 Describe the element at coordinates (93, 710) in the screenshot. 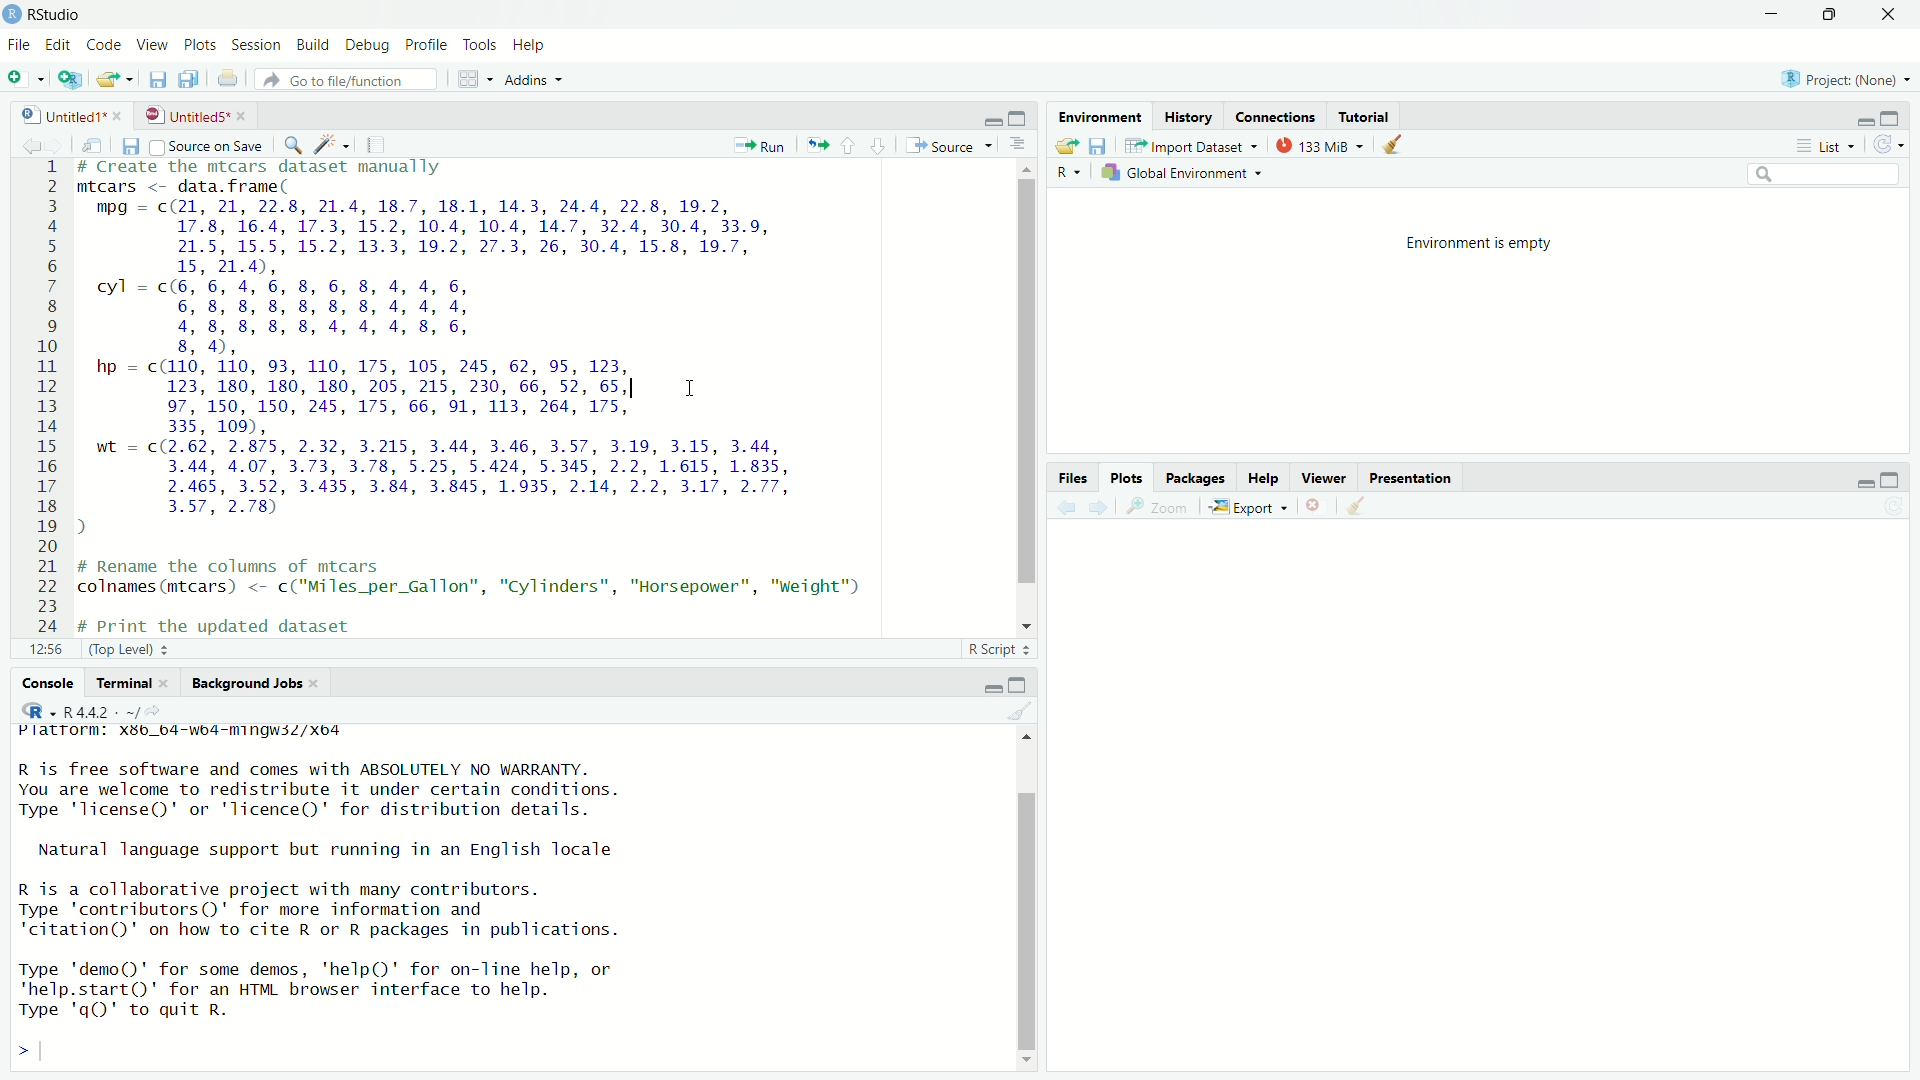

I see `R44 . -` at that location.